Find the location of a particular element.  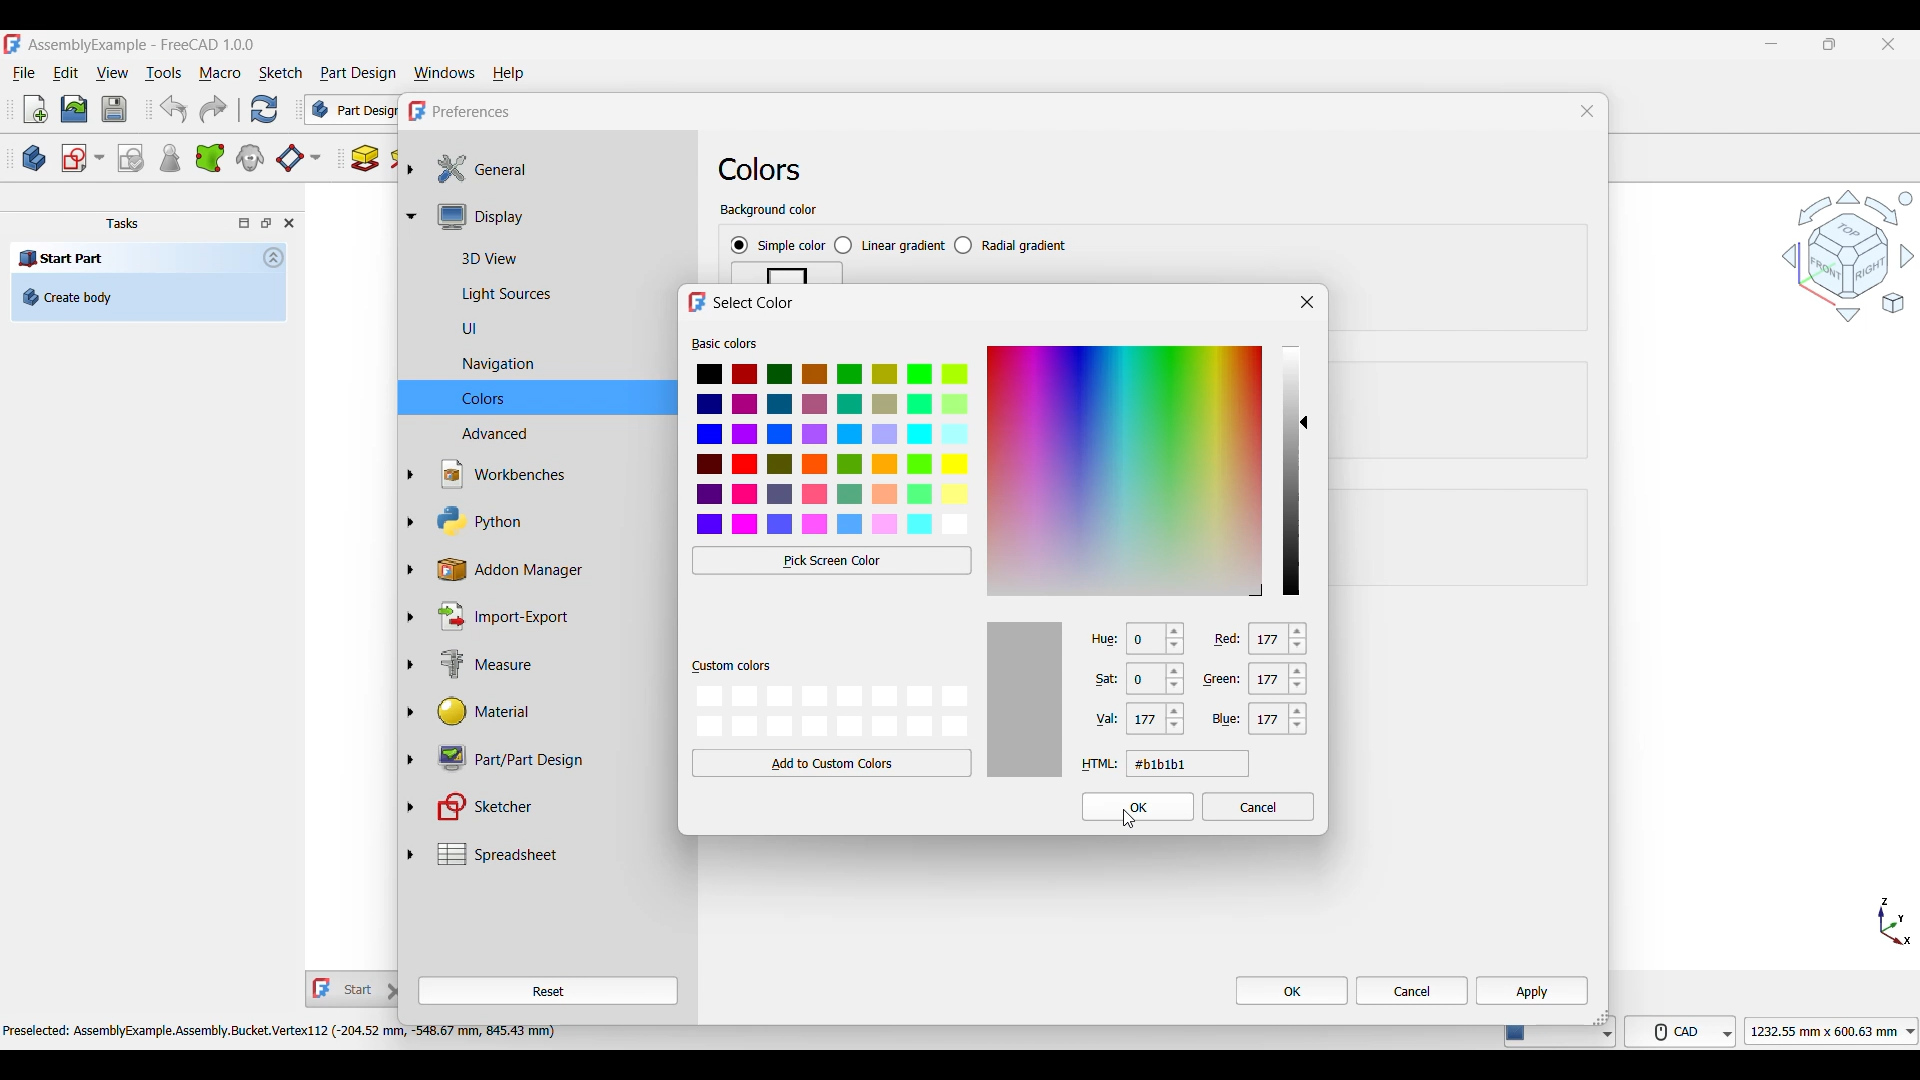

Refresh is located at coordinates (263, 109).